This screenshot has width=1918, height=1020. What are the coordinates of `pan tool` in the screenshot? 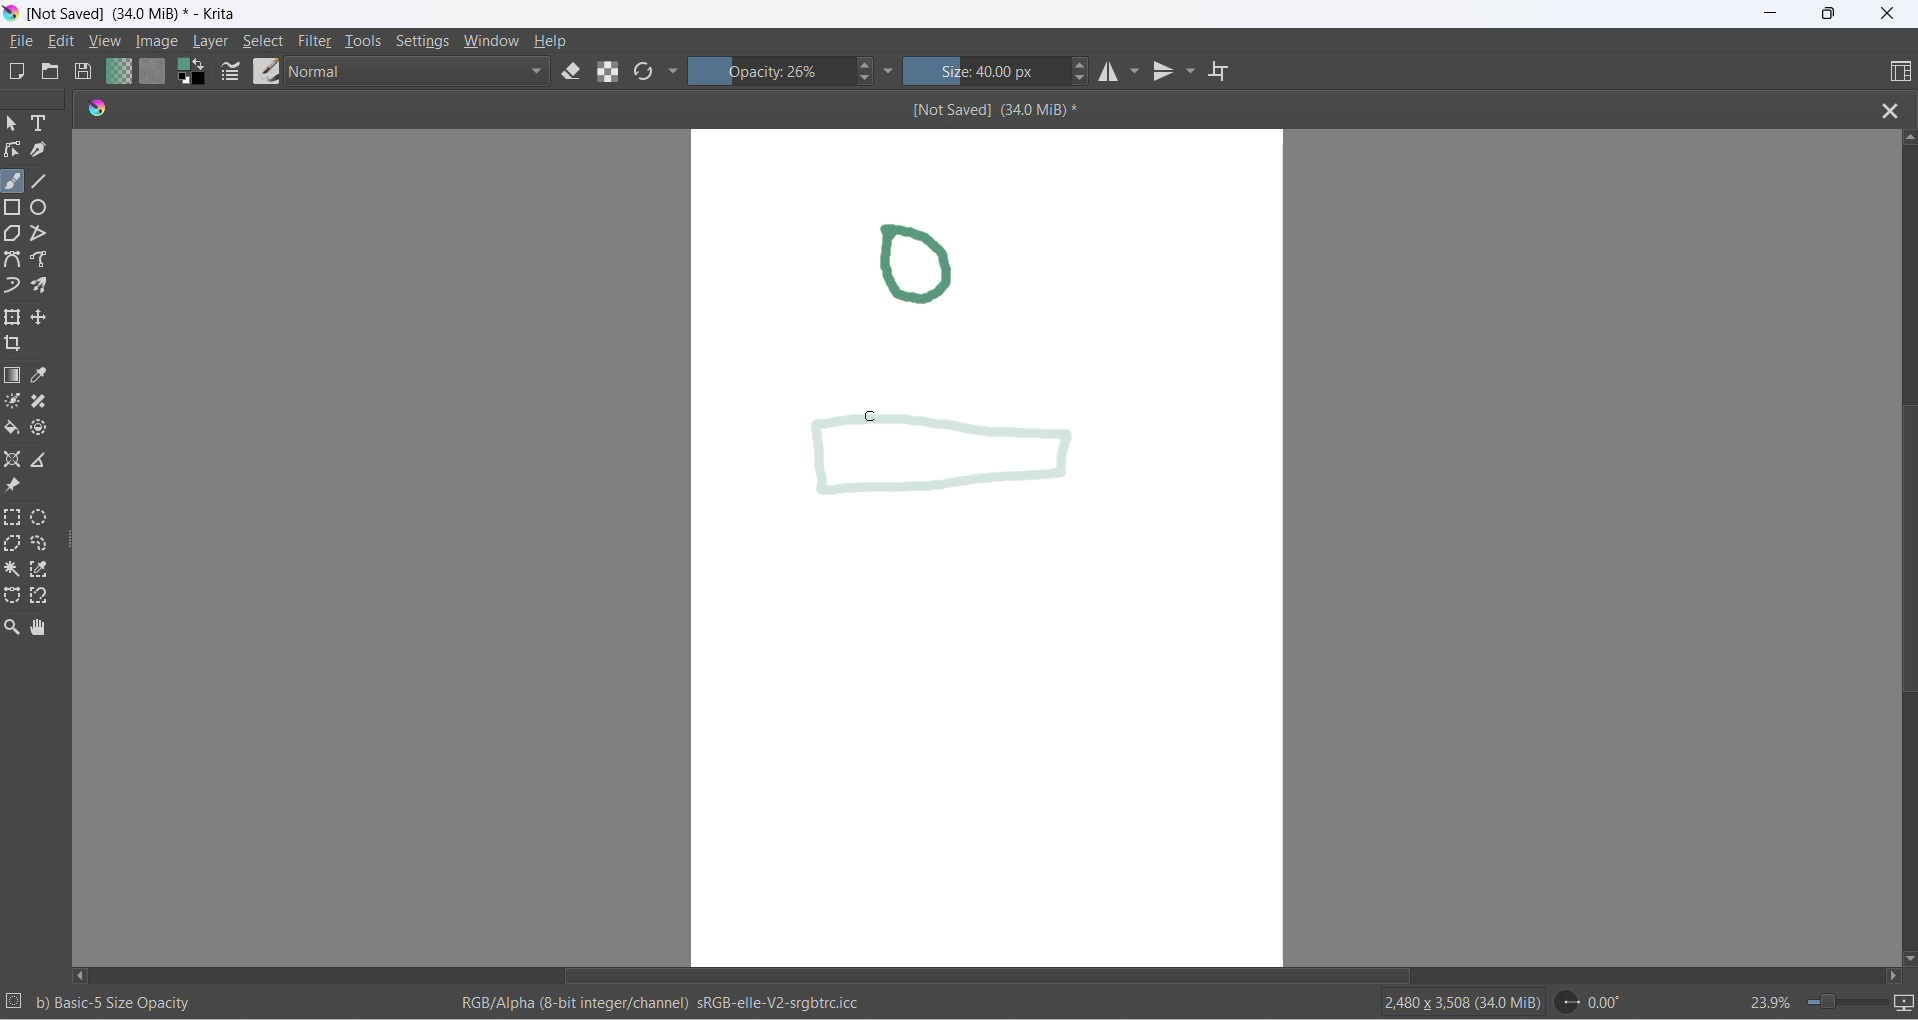 It's located at (41, 624).